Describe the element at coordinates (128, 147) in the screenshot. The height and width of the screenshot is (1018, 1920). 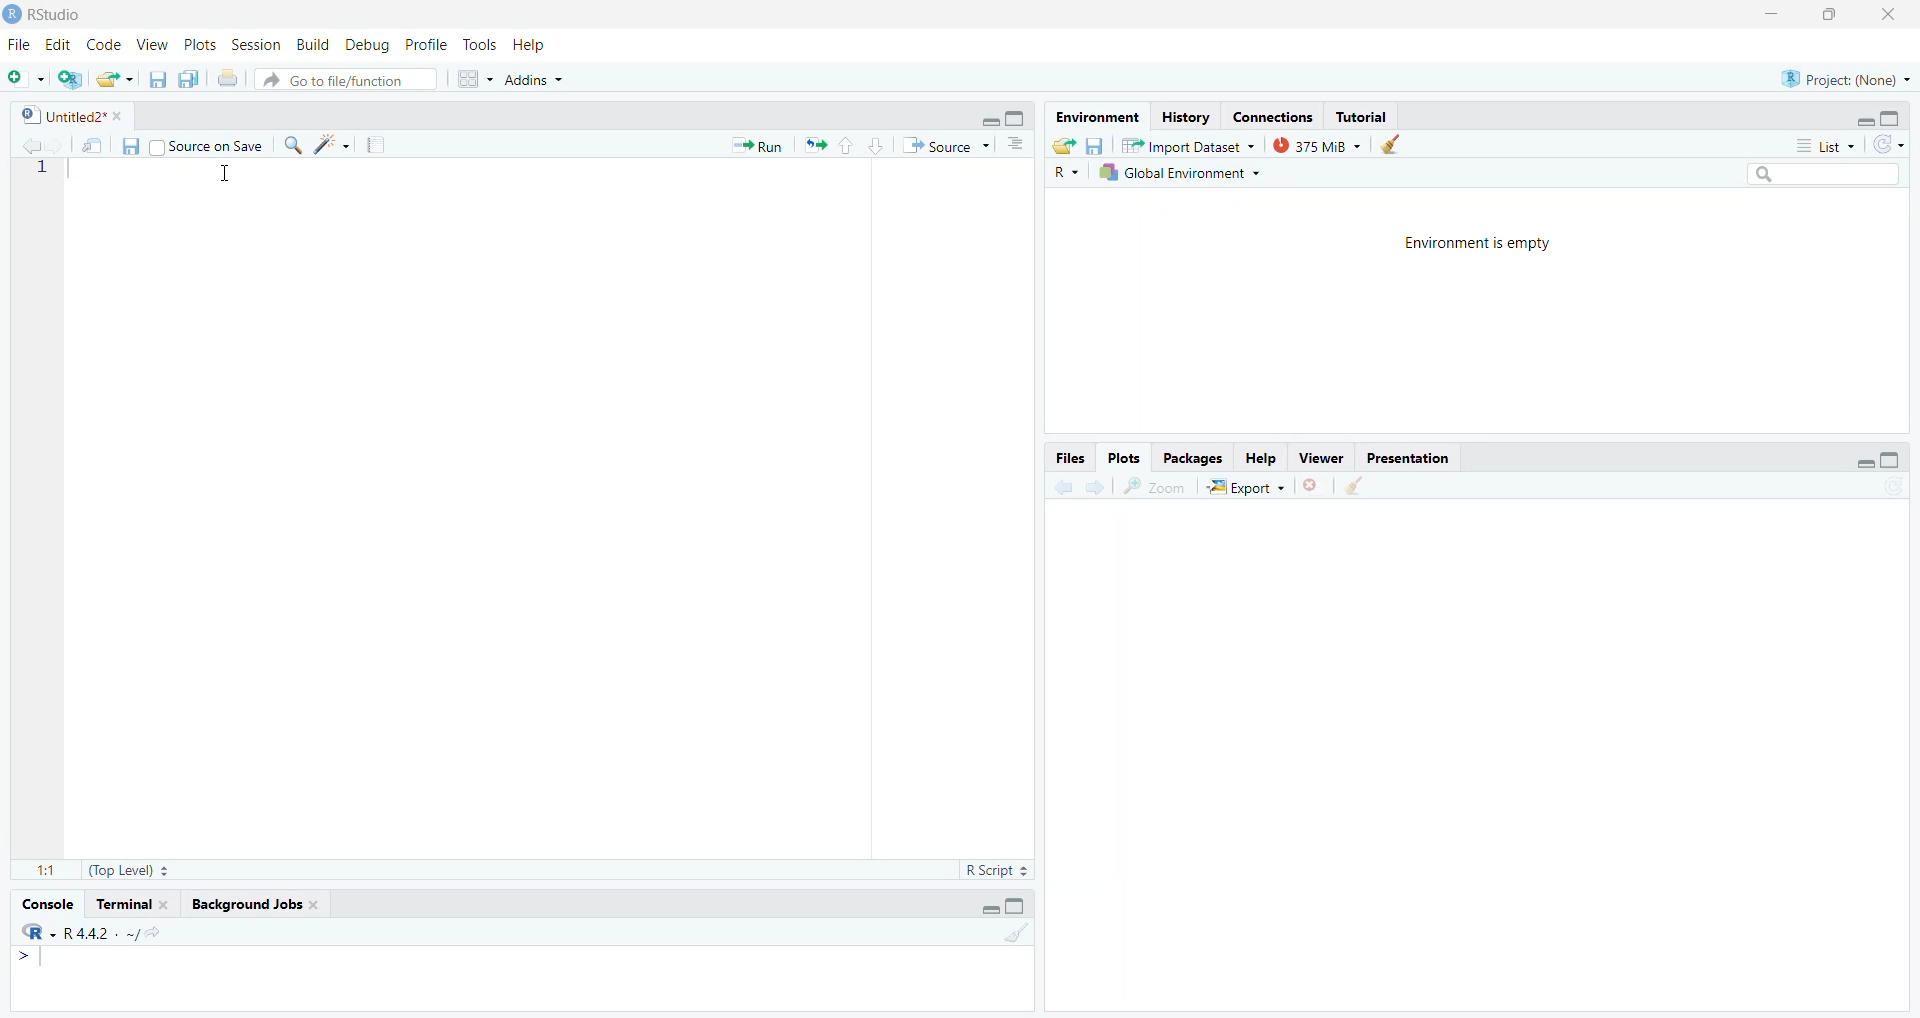
I see `save current document` at that location.